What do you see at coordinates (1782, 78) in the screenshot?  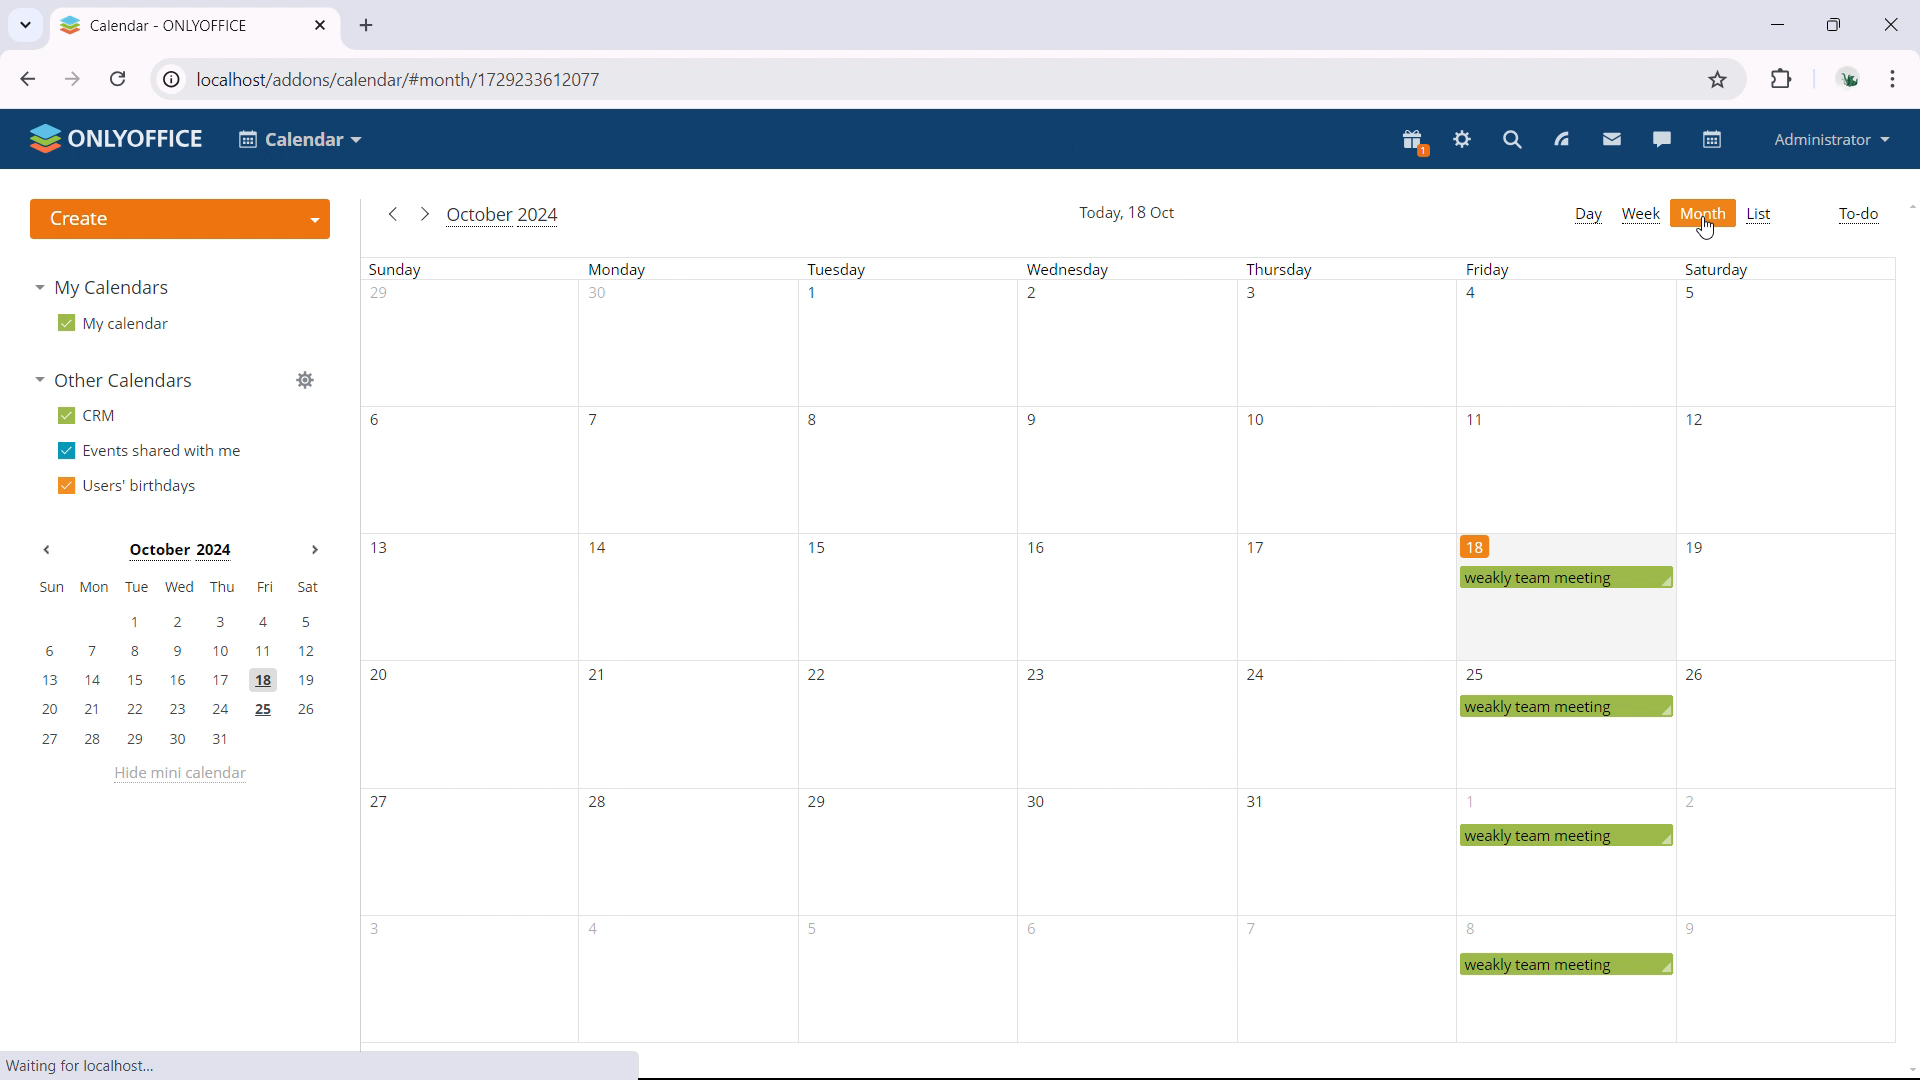 I see `extensions` at bounding box center [1782, 78].